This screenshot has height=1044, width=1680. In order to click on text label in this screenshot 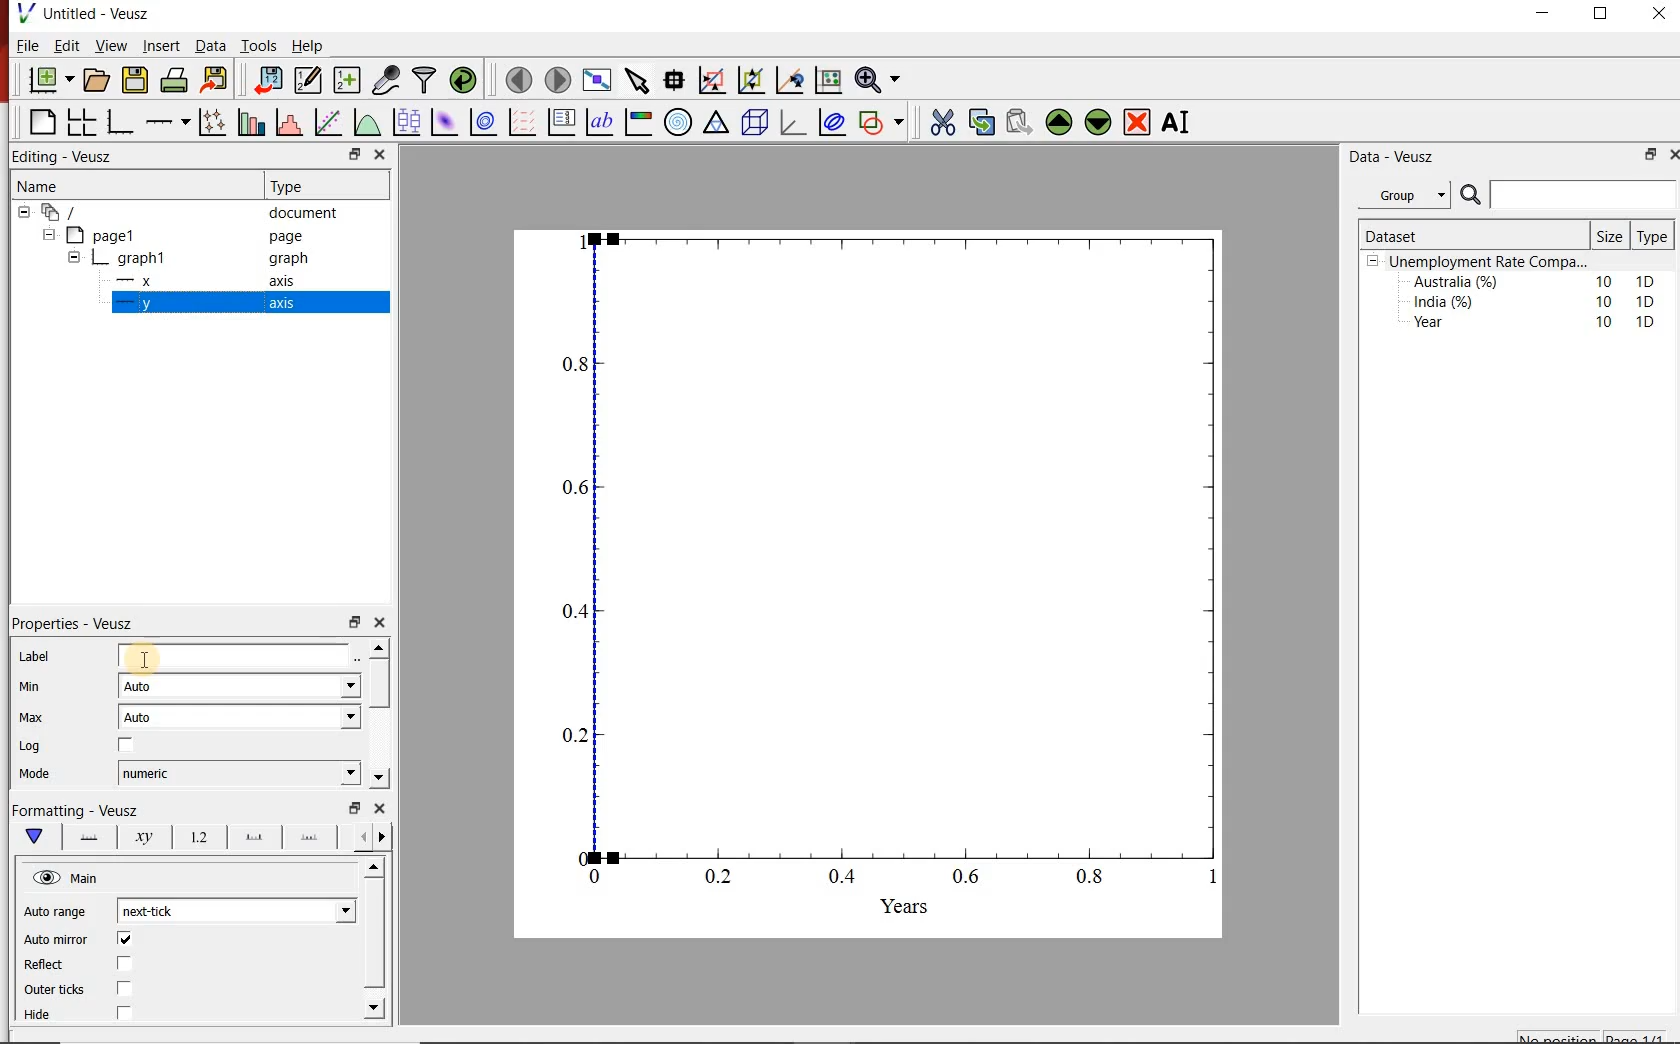, I will do `click(600, 122)`.